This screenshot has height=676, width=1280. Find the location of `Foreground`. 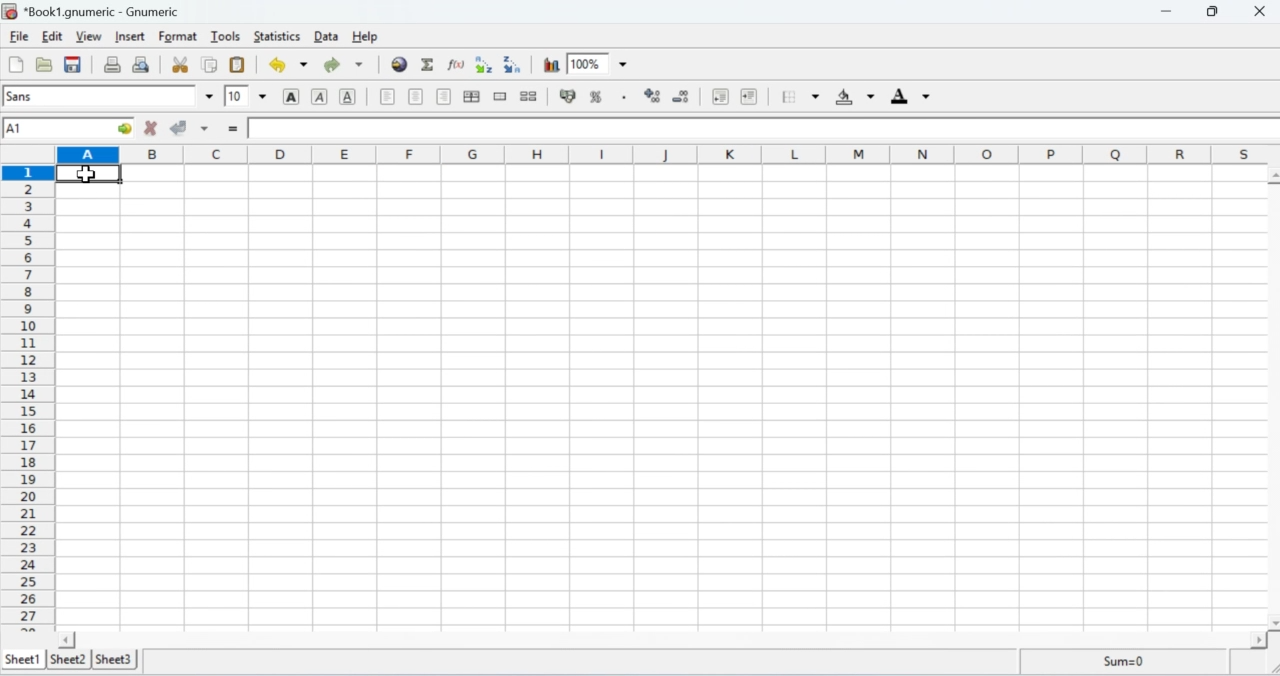

Foreground is located at coordinates (909, 97).